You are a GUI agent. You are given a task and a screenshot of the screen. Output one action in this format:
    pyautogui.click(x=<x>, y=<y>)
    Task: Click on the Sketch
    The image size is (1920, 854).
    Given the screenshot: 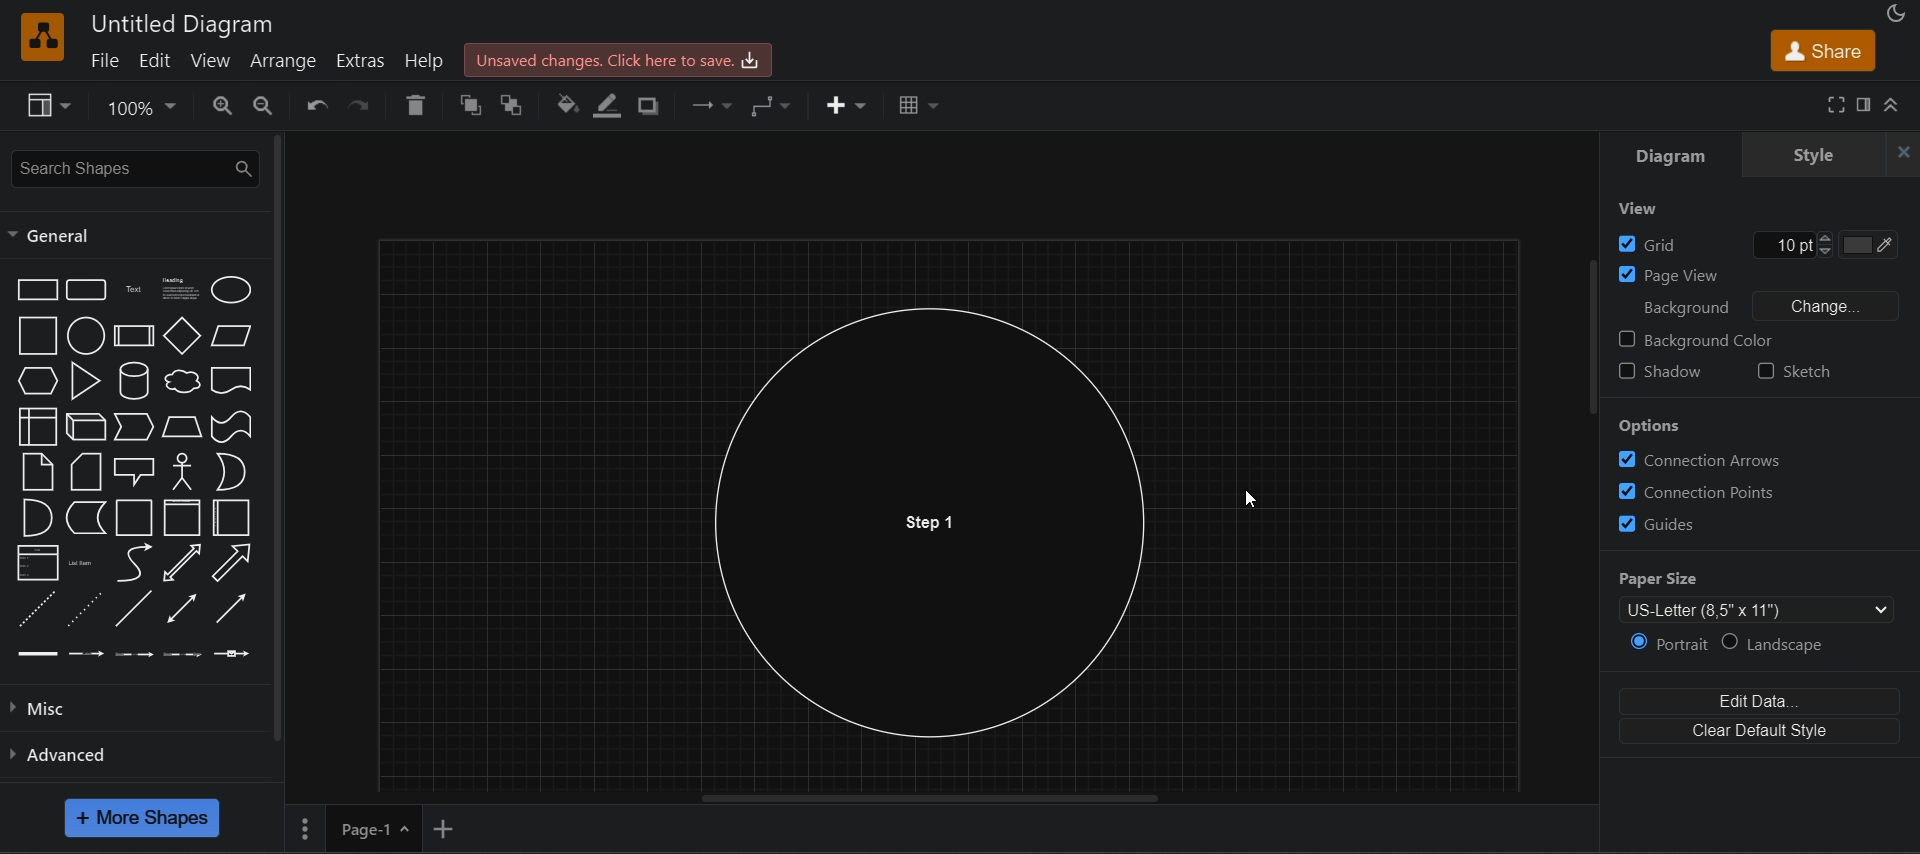 What is the action you would take?
    pyautogui.click(x=1802, y=374)
    